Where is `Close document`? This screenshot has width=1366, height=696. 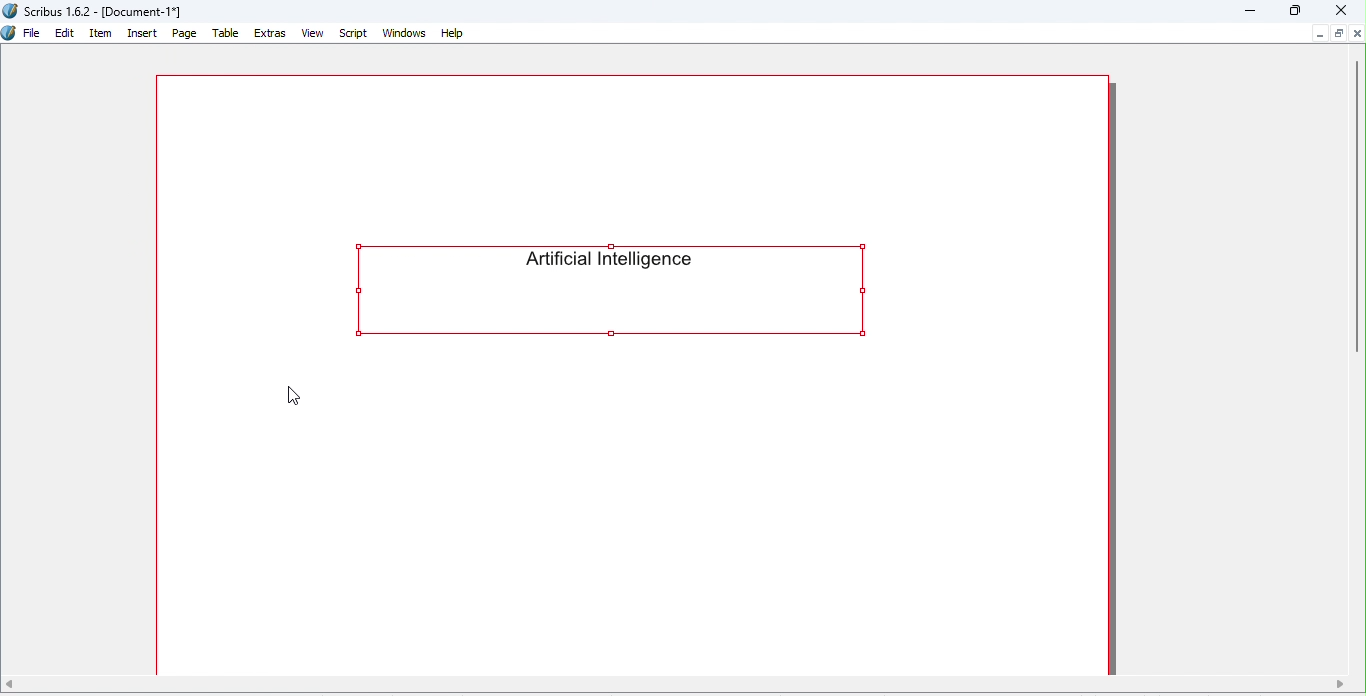
Close document is located at coordinates (1358, 33).